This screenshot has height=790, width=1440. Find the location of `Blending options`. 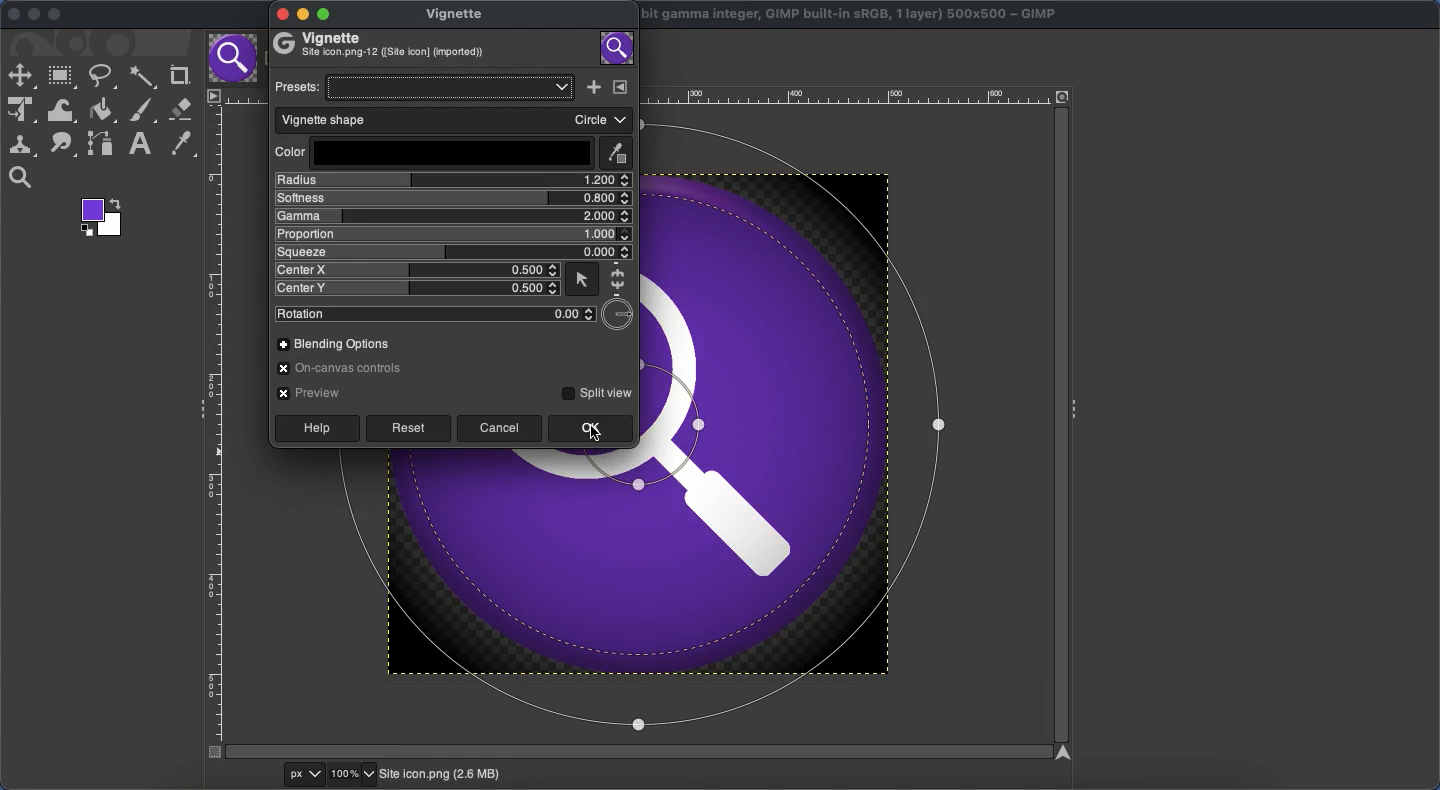

Blending options is located at coordinates (331, 343).